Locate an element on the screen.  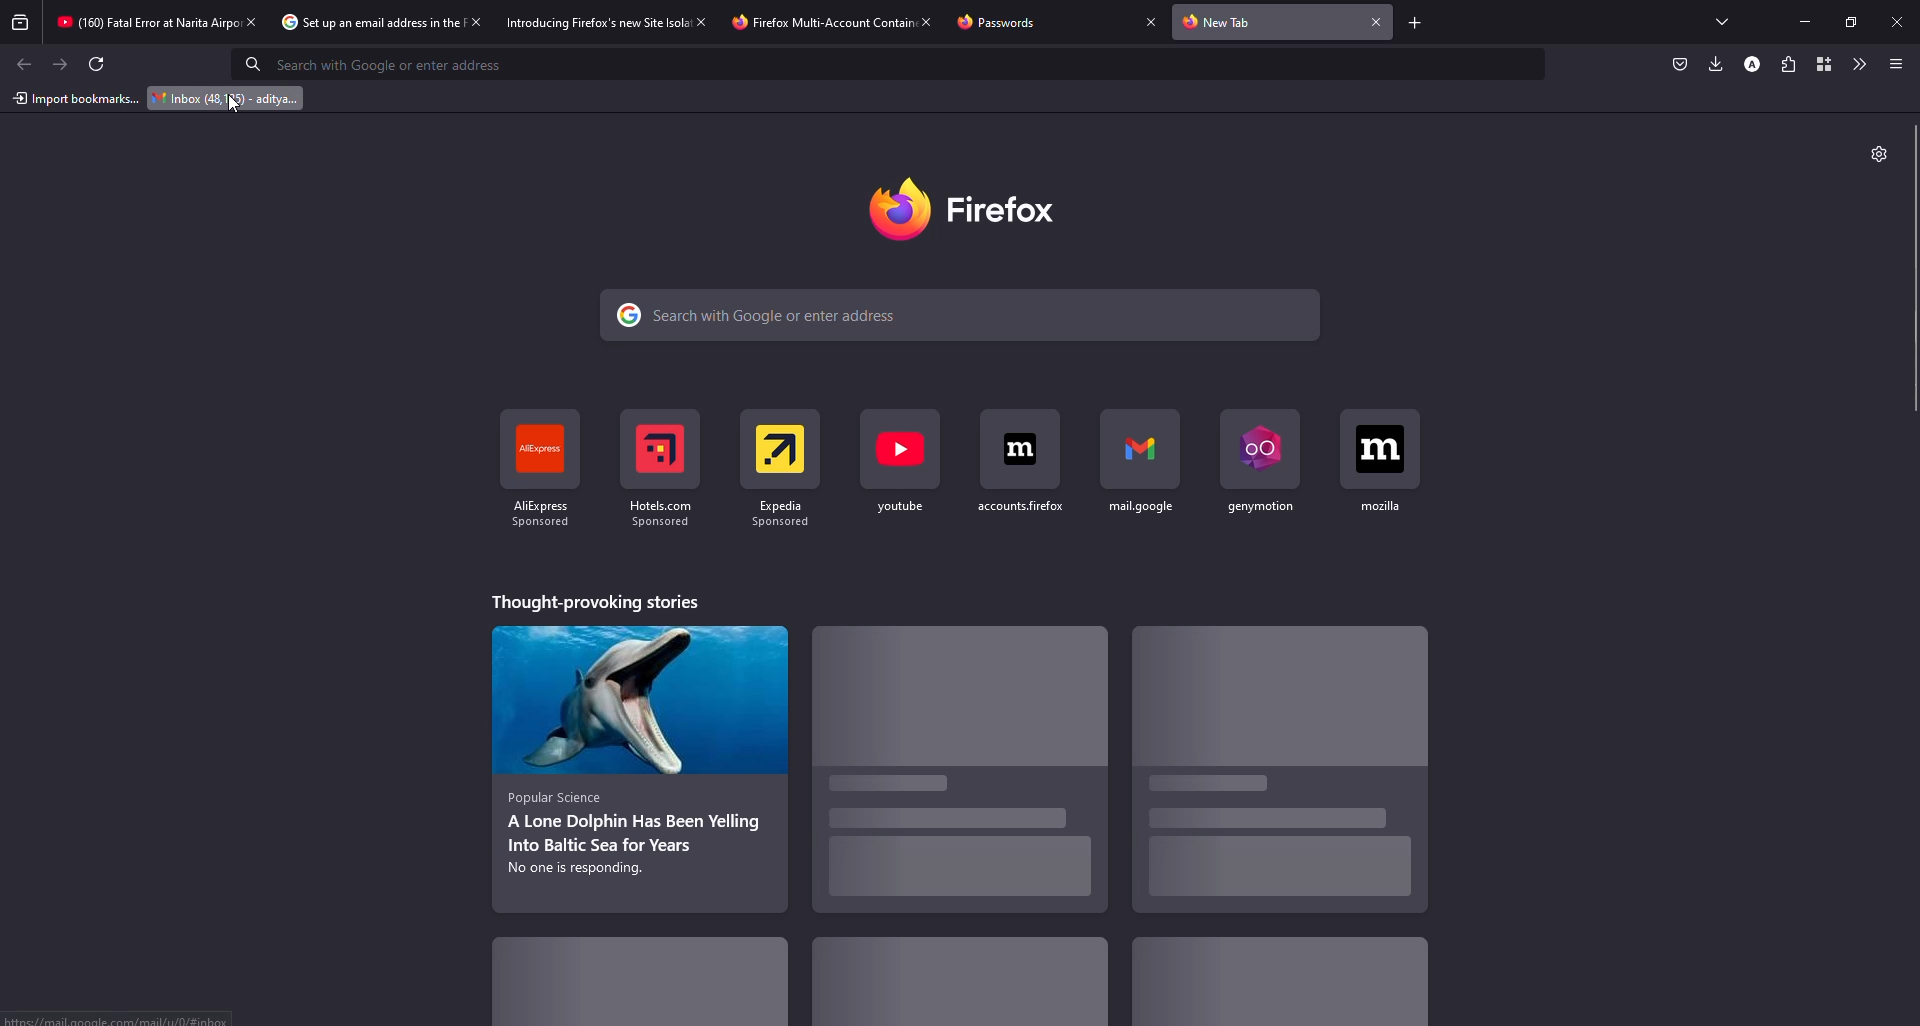
stories is located at coordinates (951, 835).